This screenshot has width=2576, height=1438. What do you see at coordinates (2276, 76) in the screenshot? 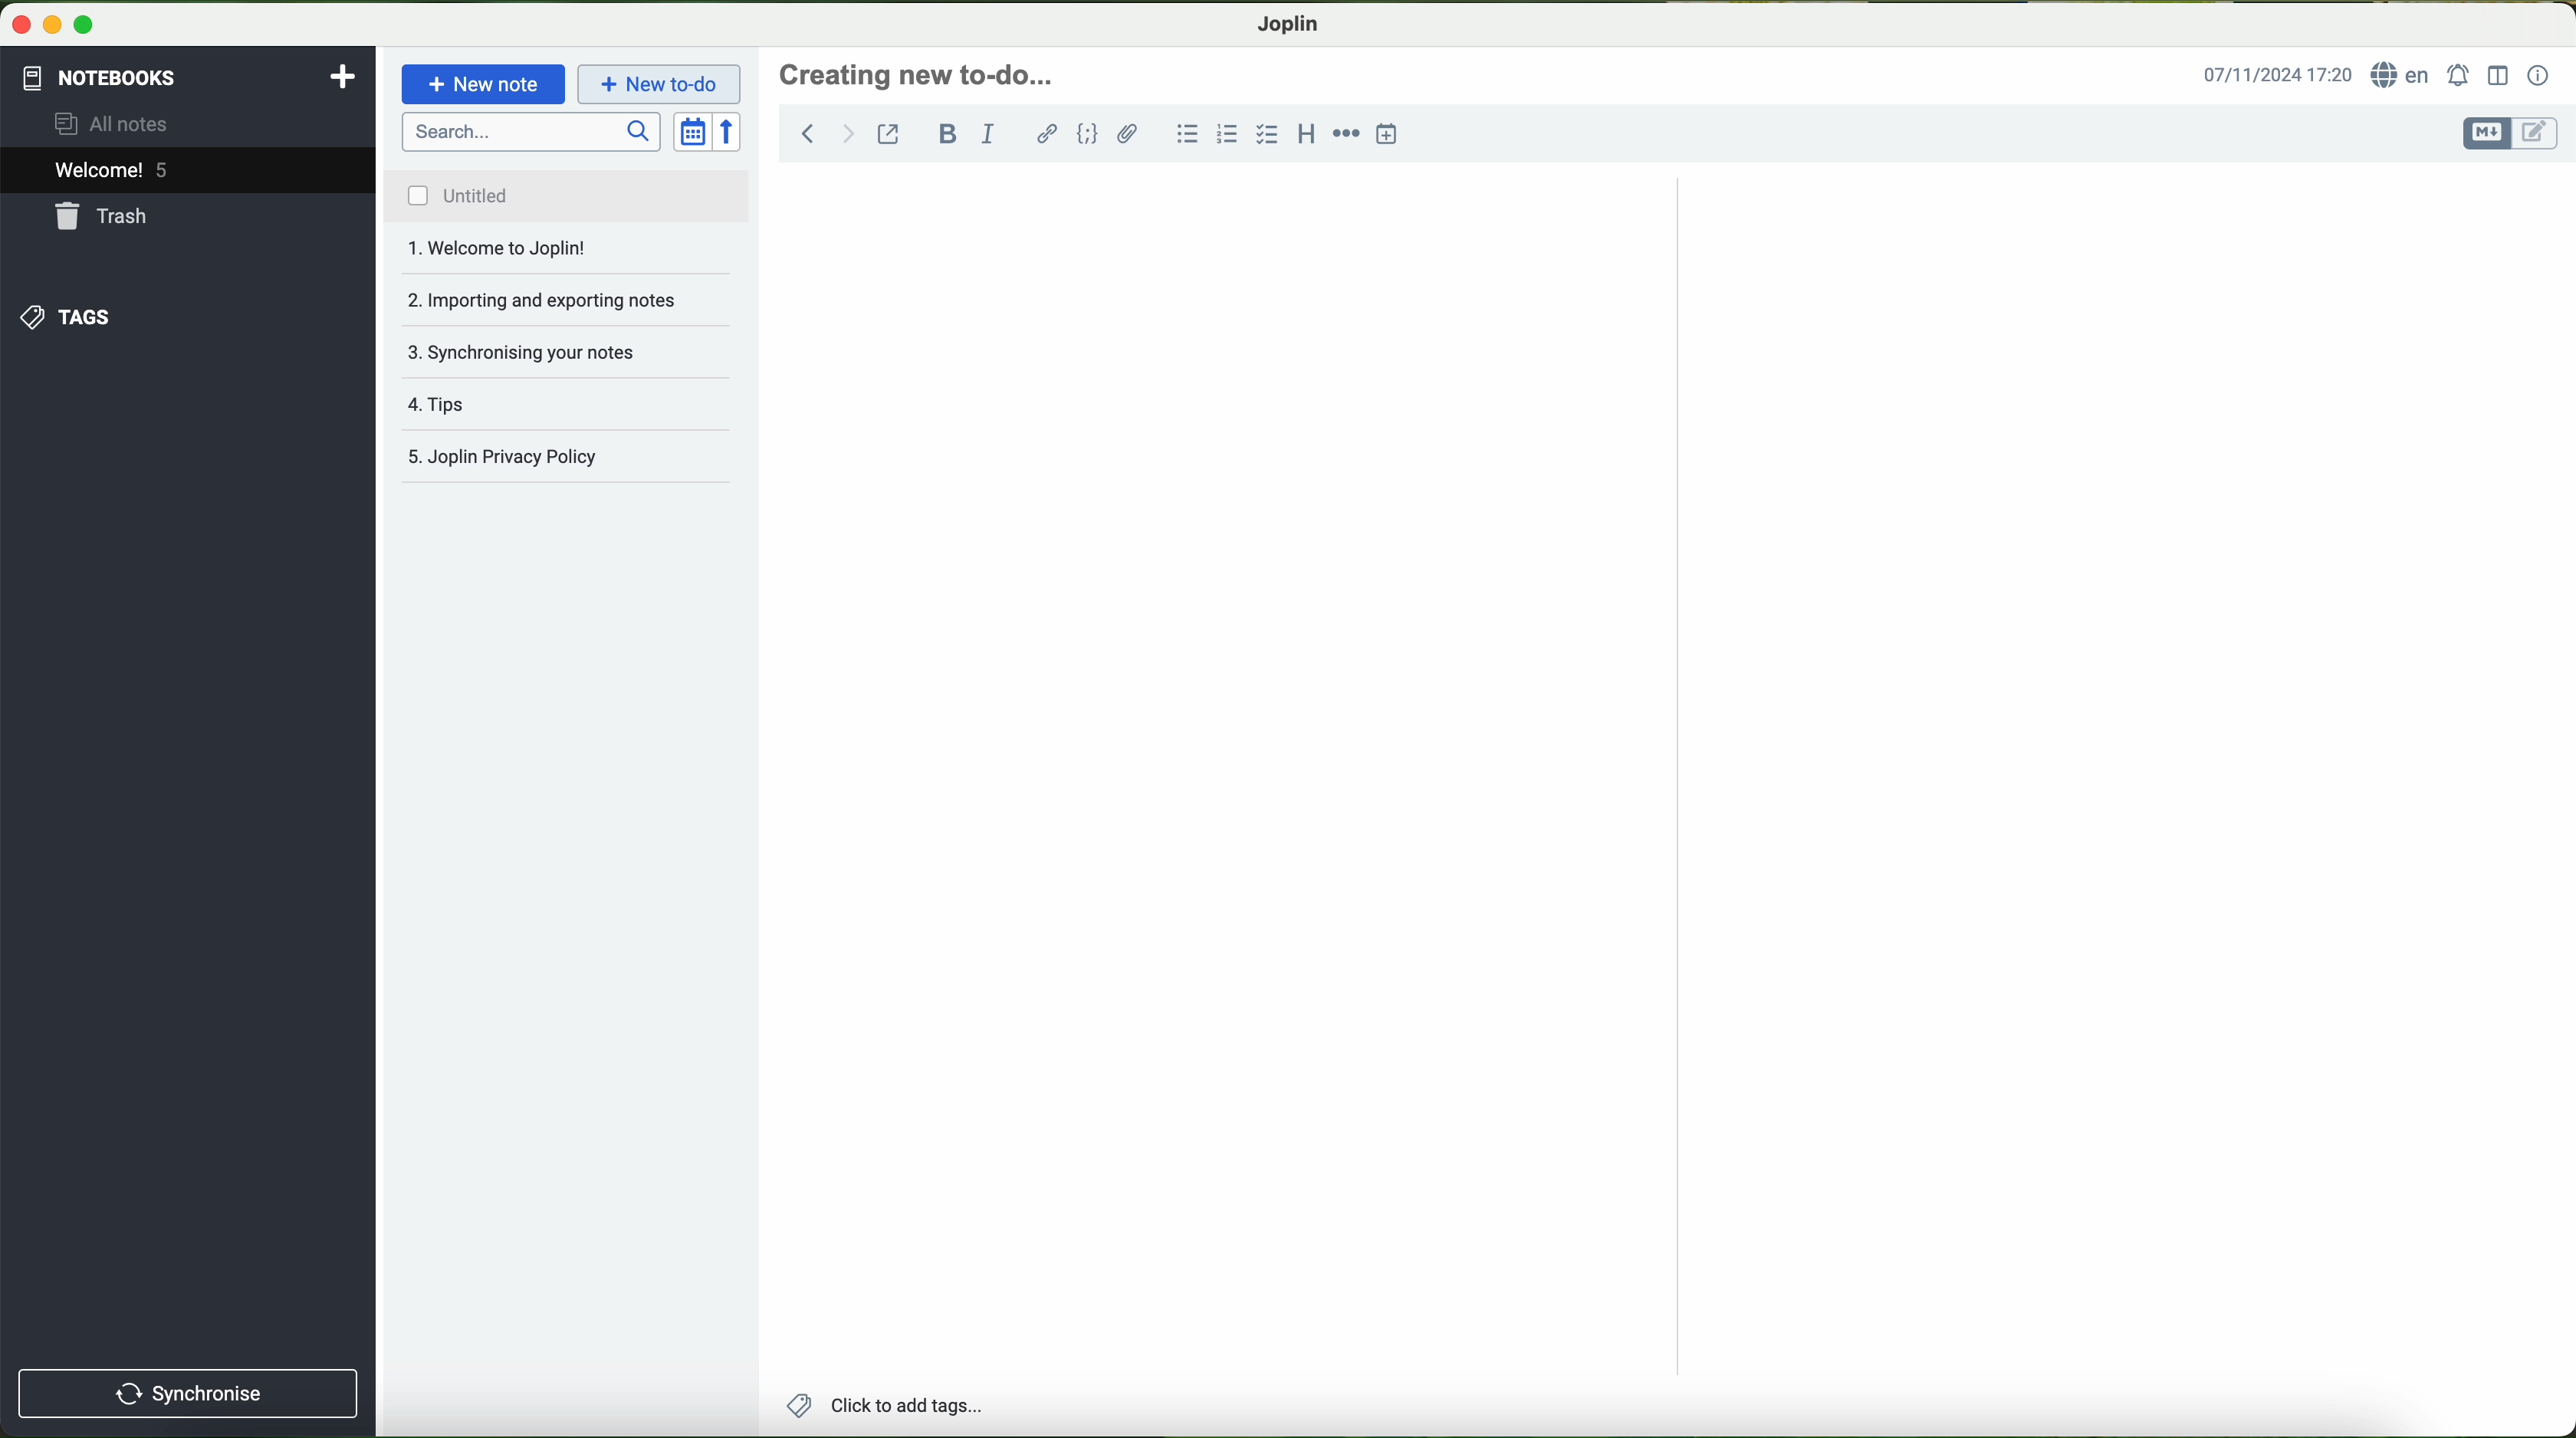
I see `hour and date` at bounding box center [2276, 76].